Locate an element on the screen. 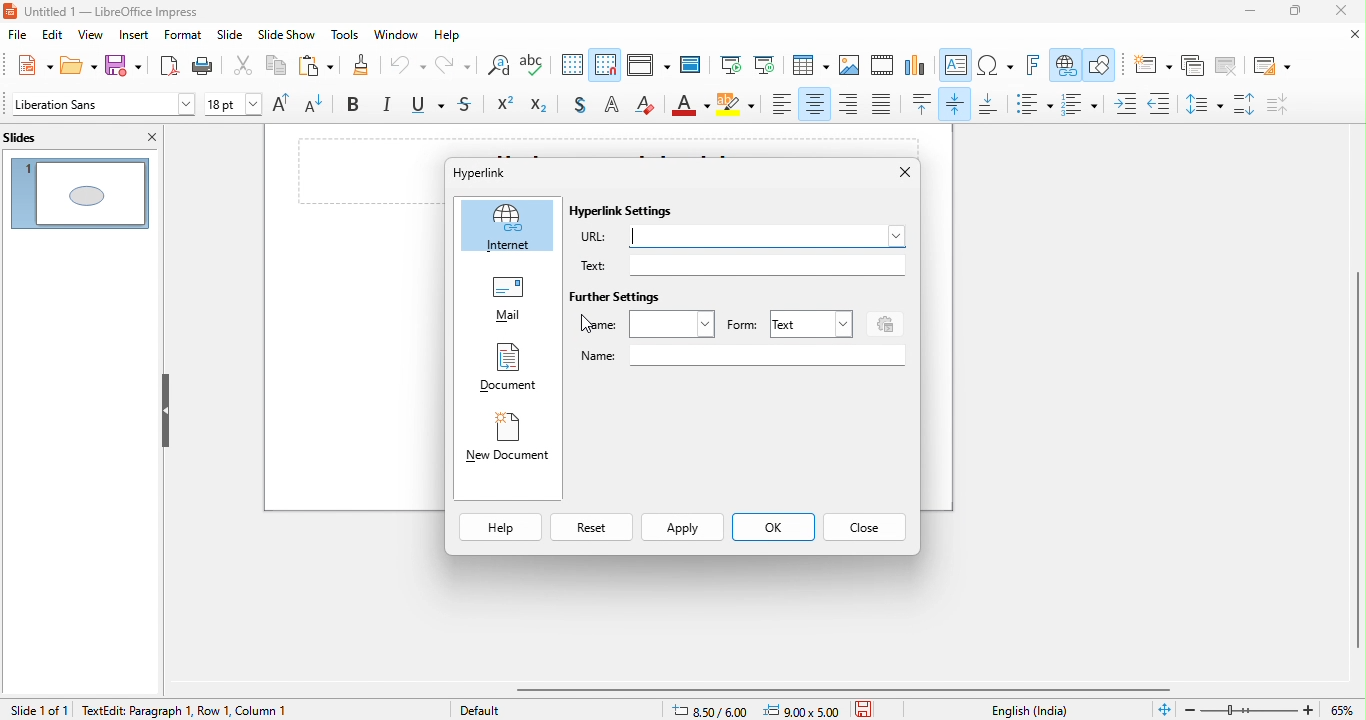  duplicate slide is located at coordinates (1193, 66).